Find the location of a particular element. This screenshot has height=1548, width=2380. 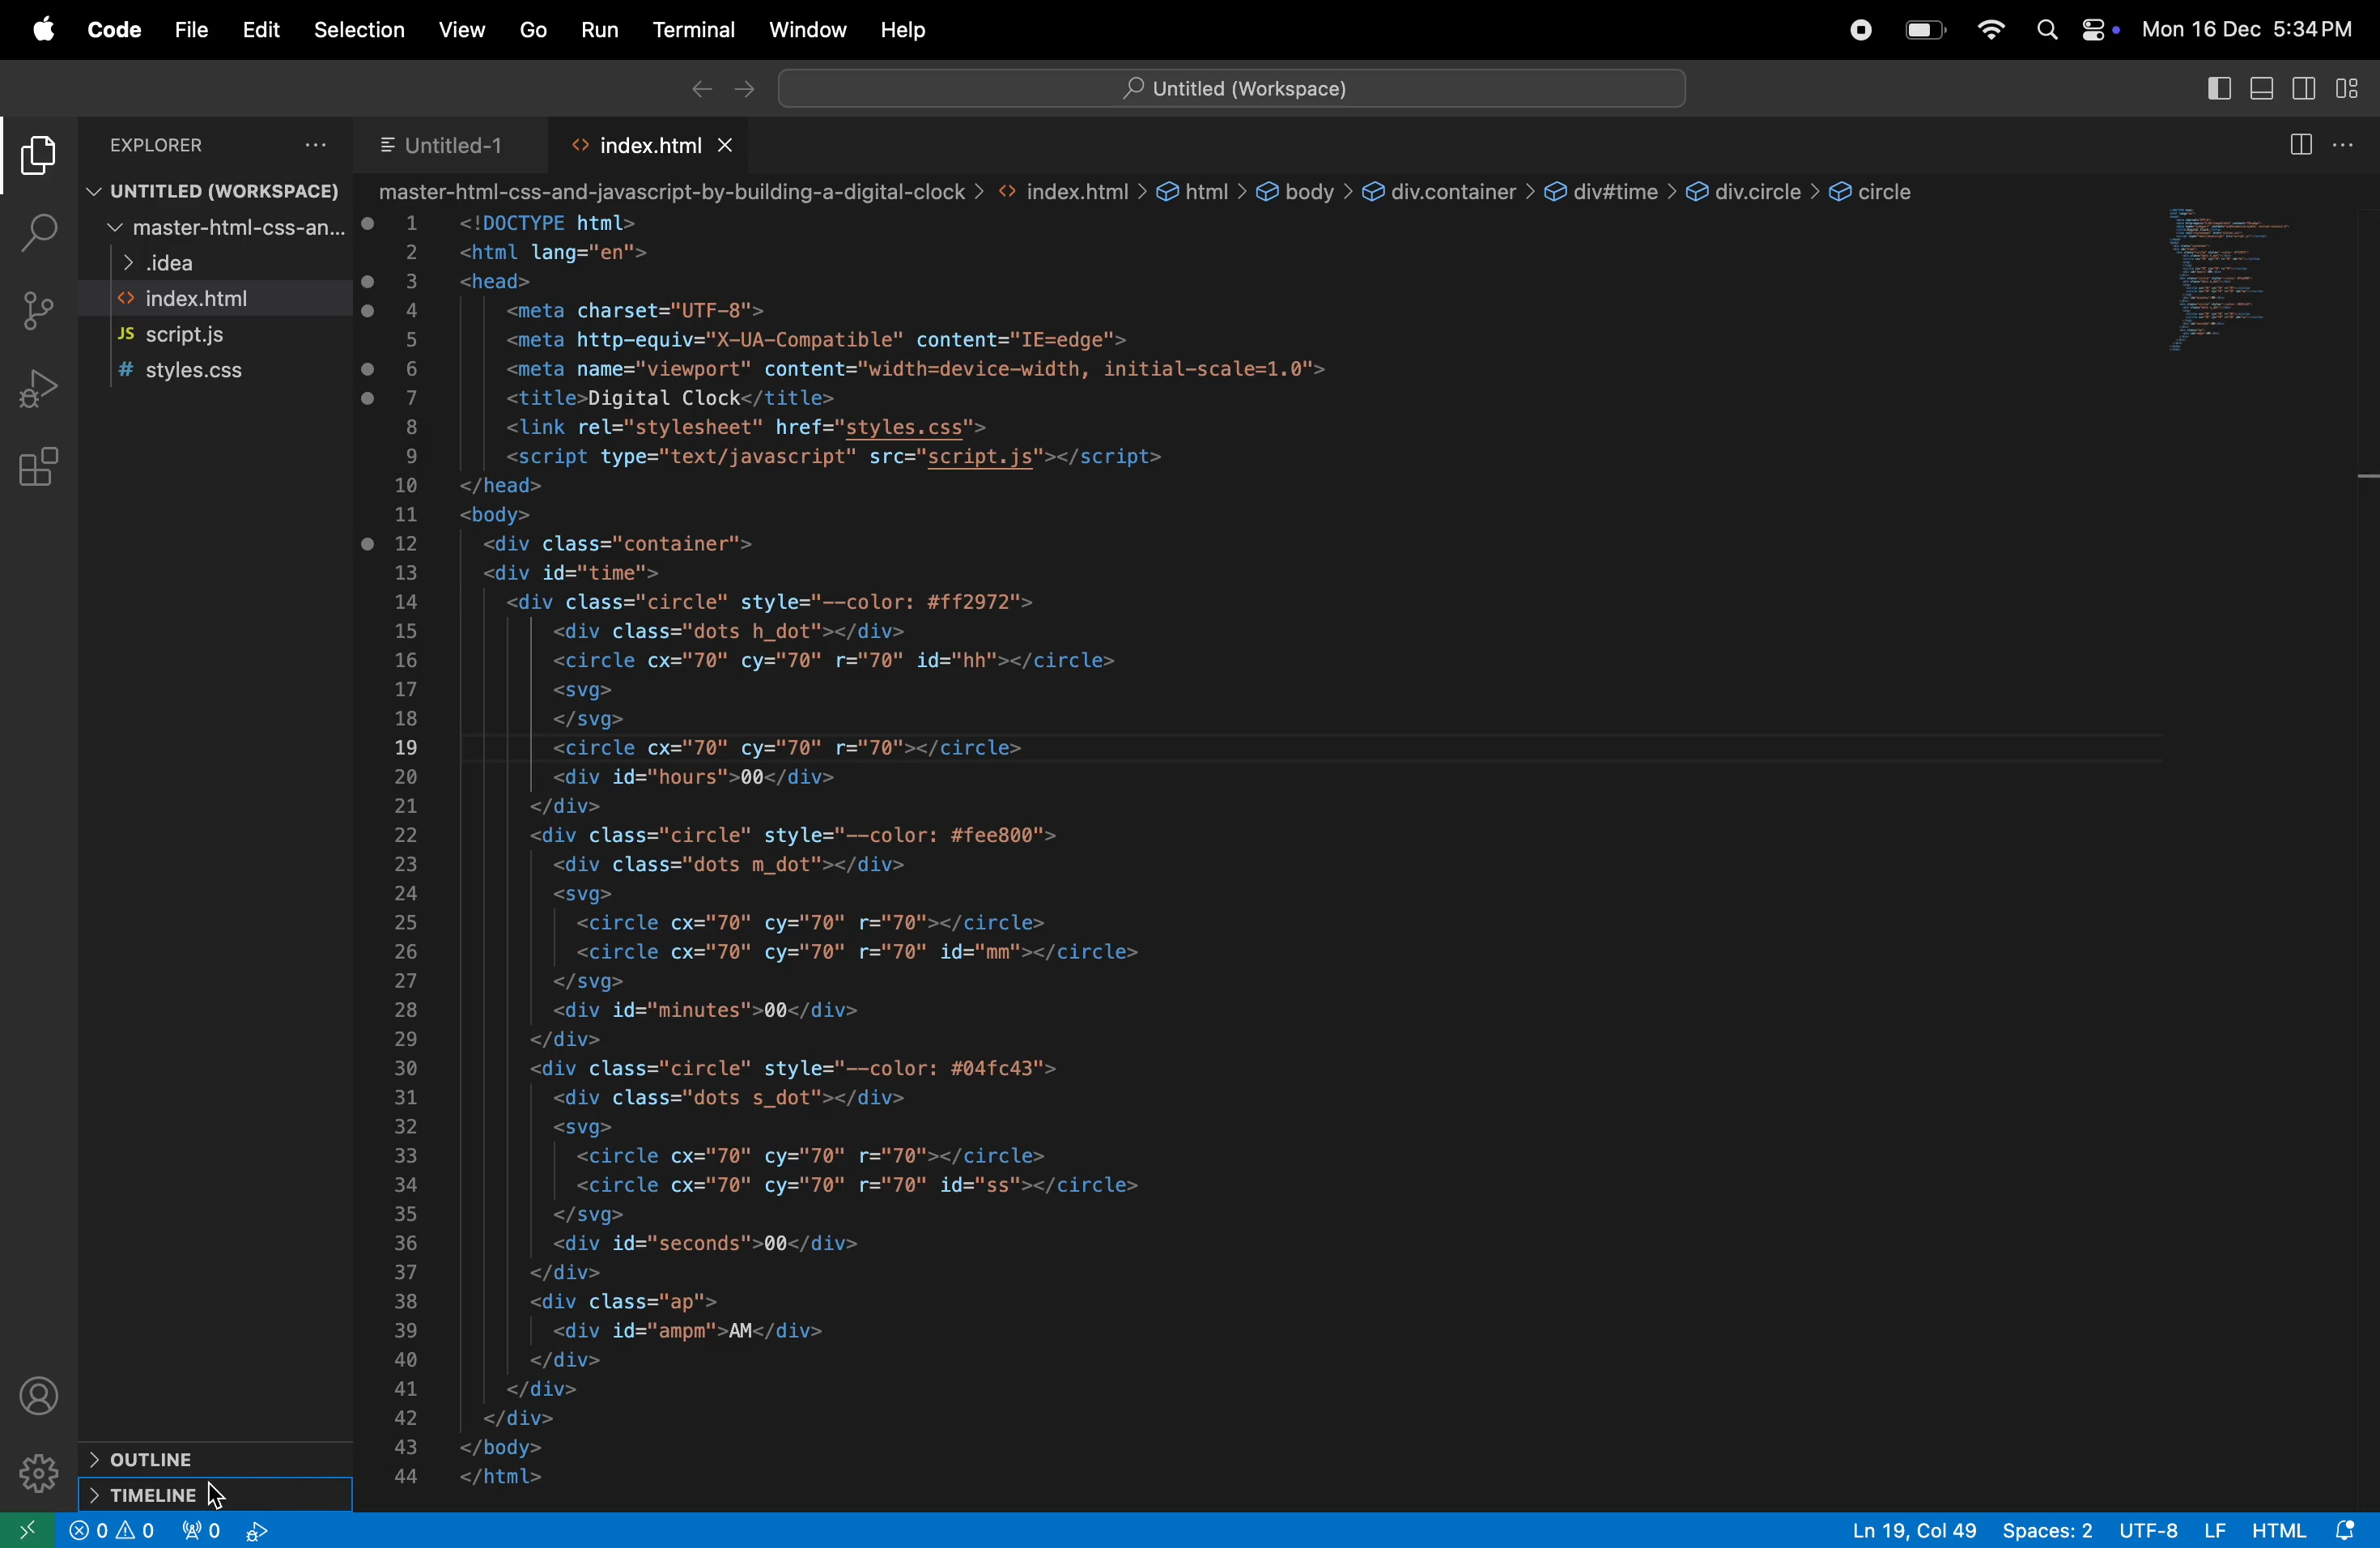

<html lang="en"> is located at coordinates (546, 251).